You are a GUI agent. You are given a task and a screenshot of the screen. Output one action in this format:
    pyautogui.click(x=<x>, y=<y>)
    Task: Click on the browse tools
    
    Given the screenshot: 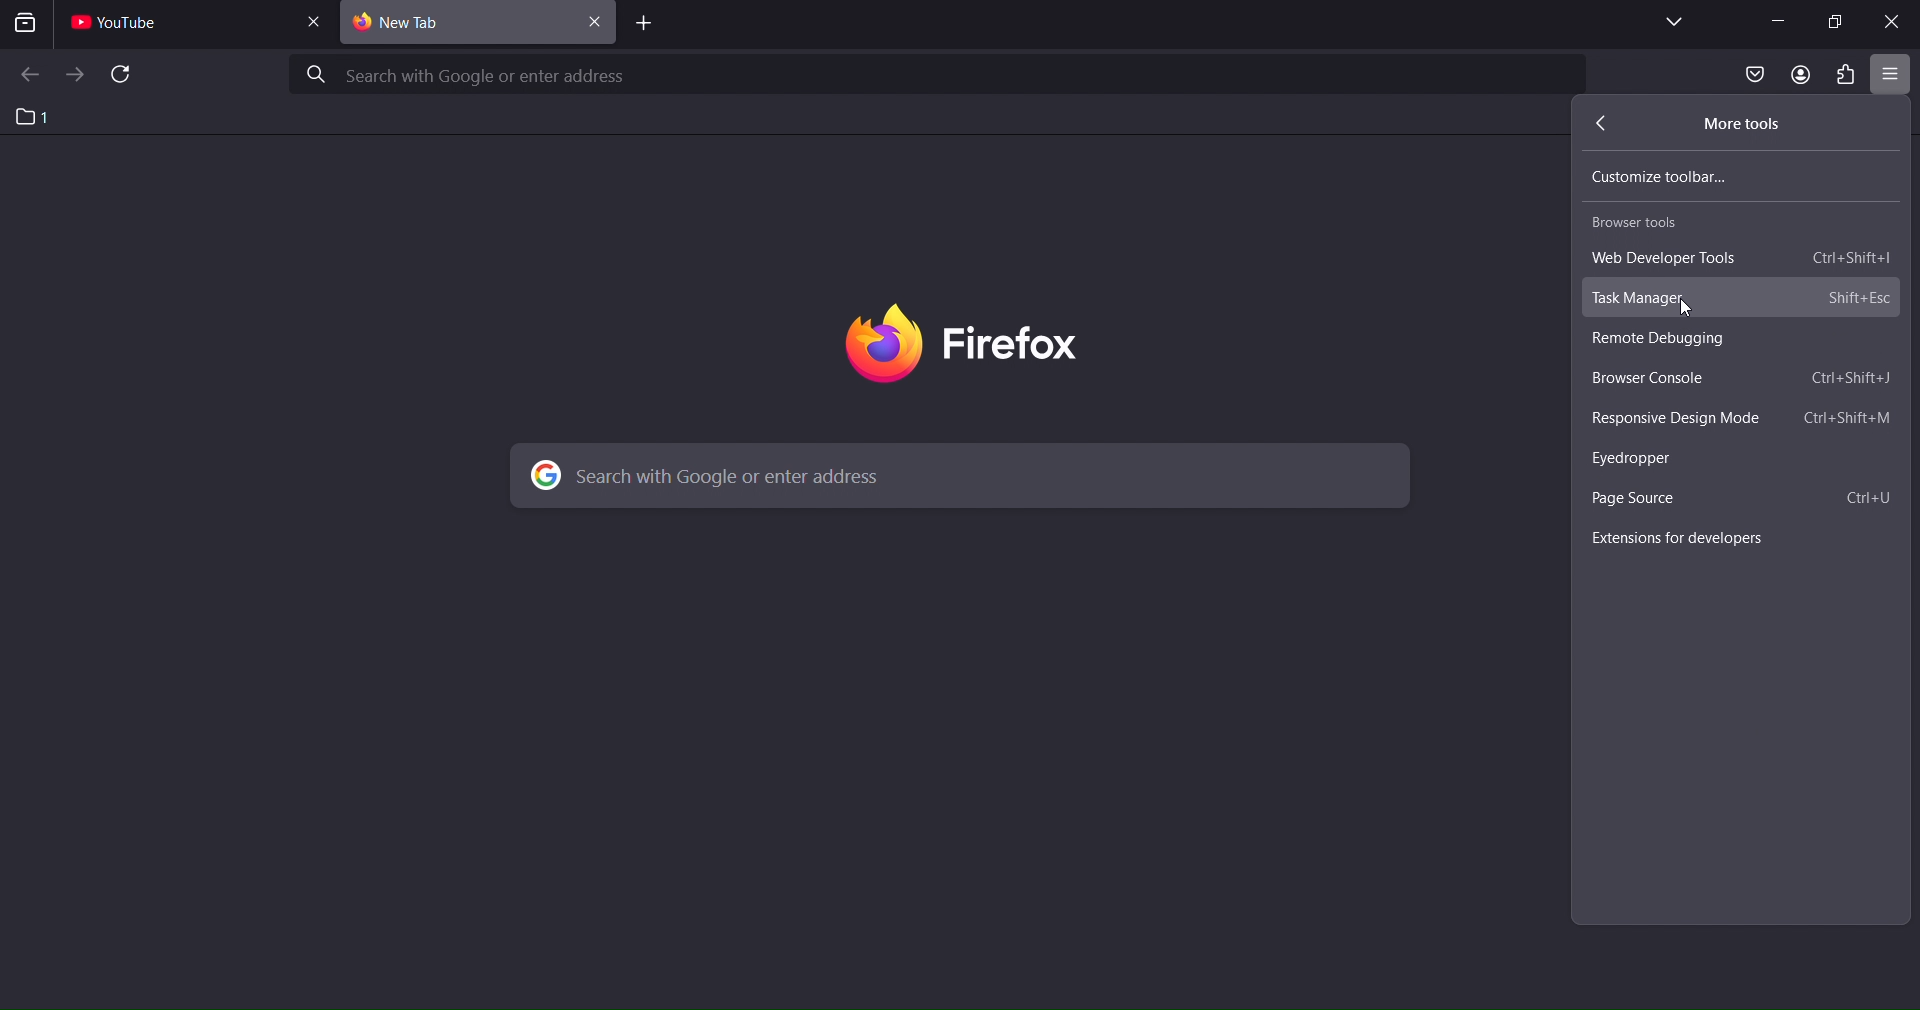 What is the action you would take?
    pyautogui.click(x=1642, y=225)
    